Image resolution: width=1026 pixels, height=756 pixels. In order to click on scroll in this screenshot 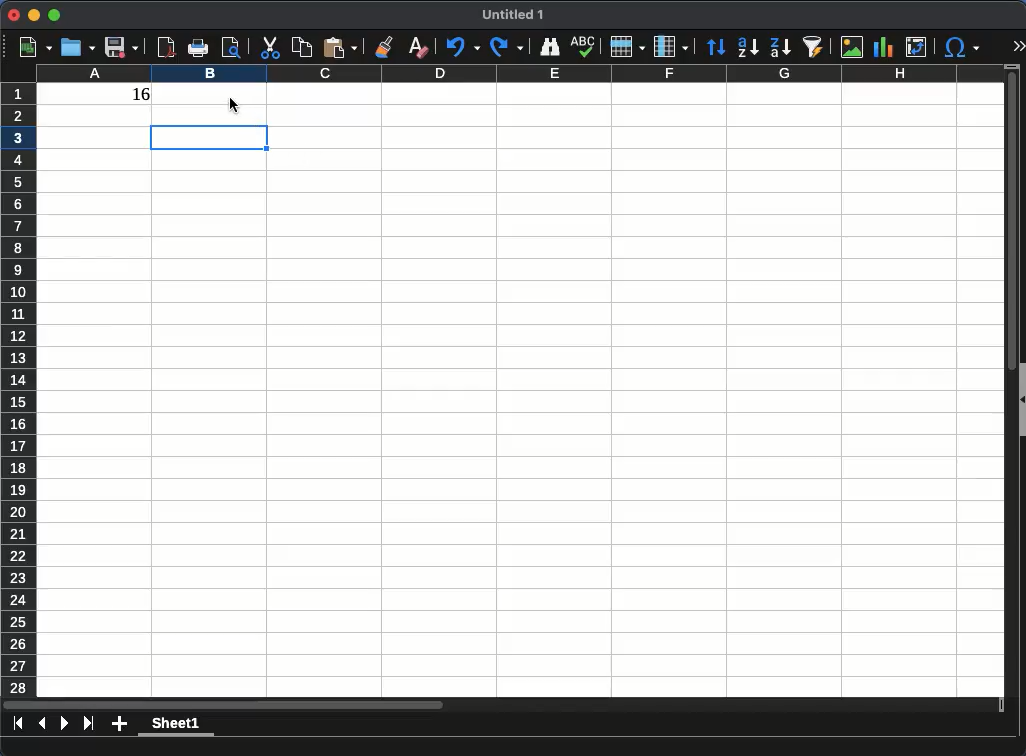, I will do `click(506, 706)`.